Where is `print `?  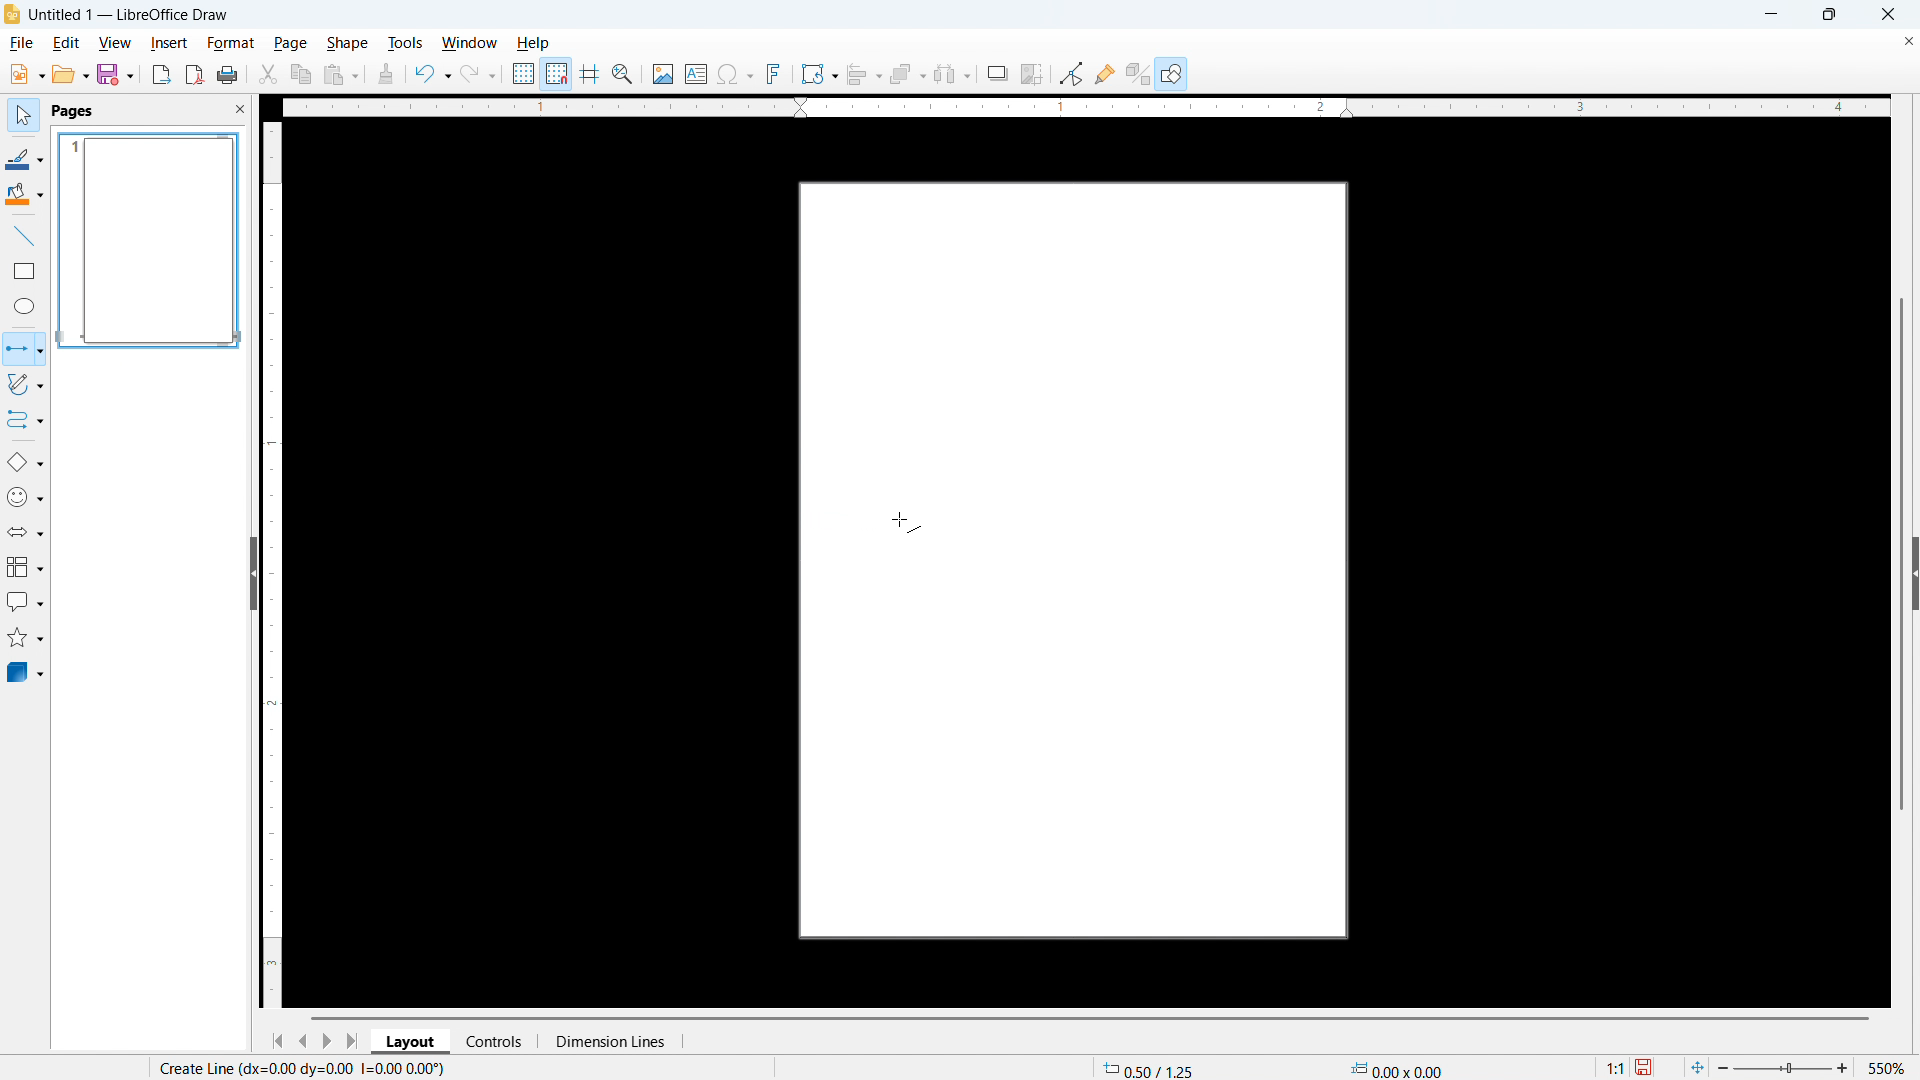
print  is located at coordinates (228, 74).